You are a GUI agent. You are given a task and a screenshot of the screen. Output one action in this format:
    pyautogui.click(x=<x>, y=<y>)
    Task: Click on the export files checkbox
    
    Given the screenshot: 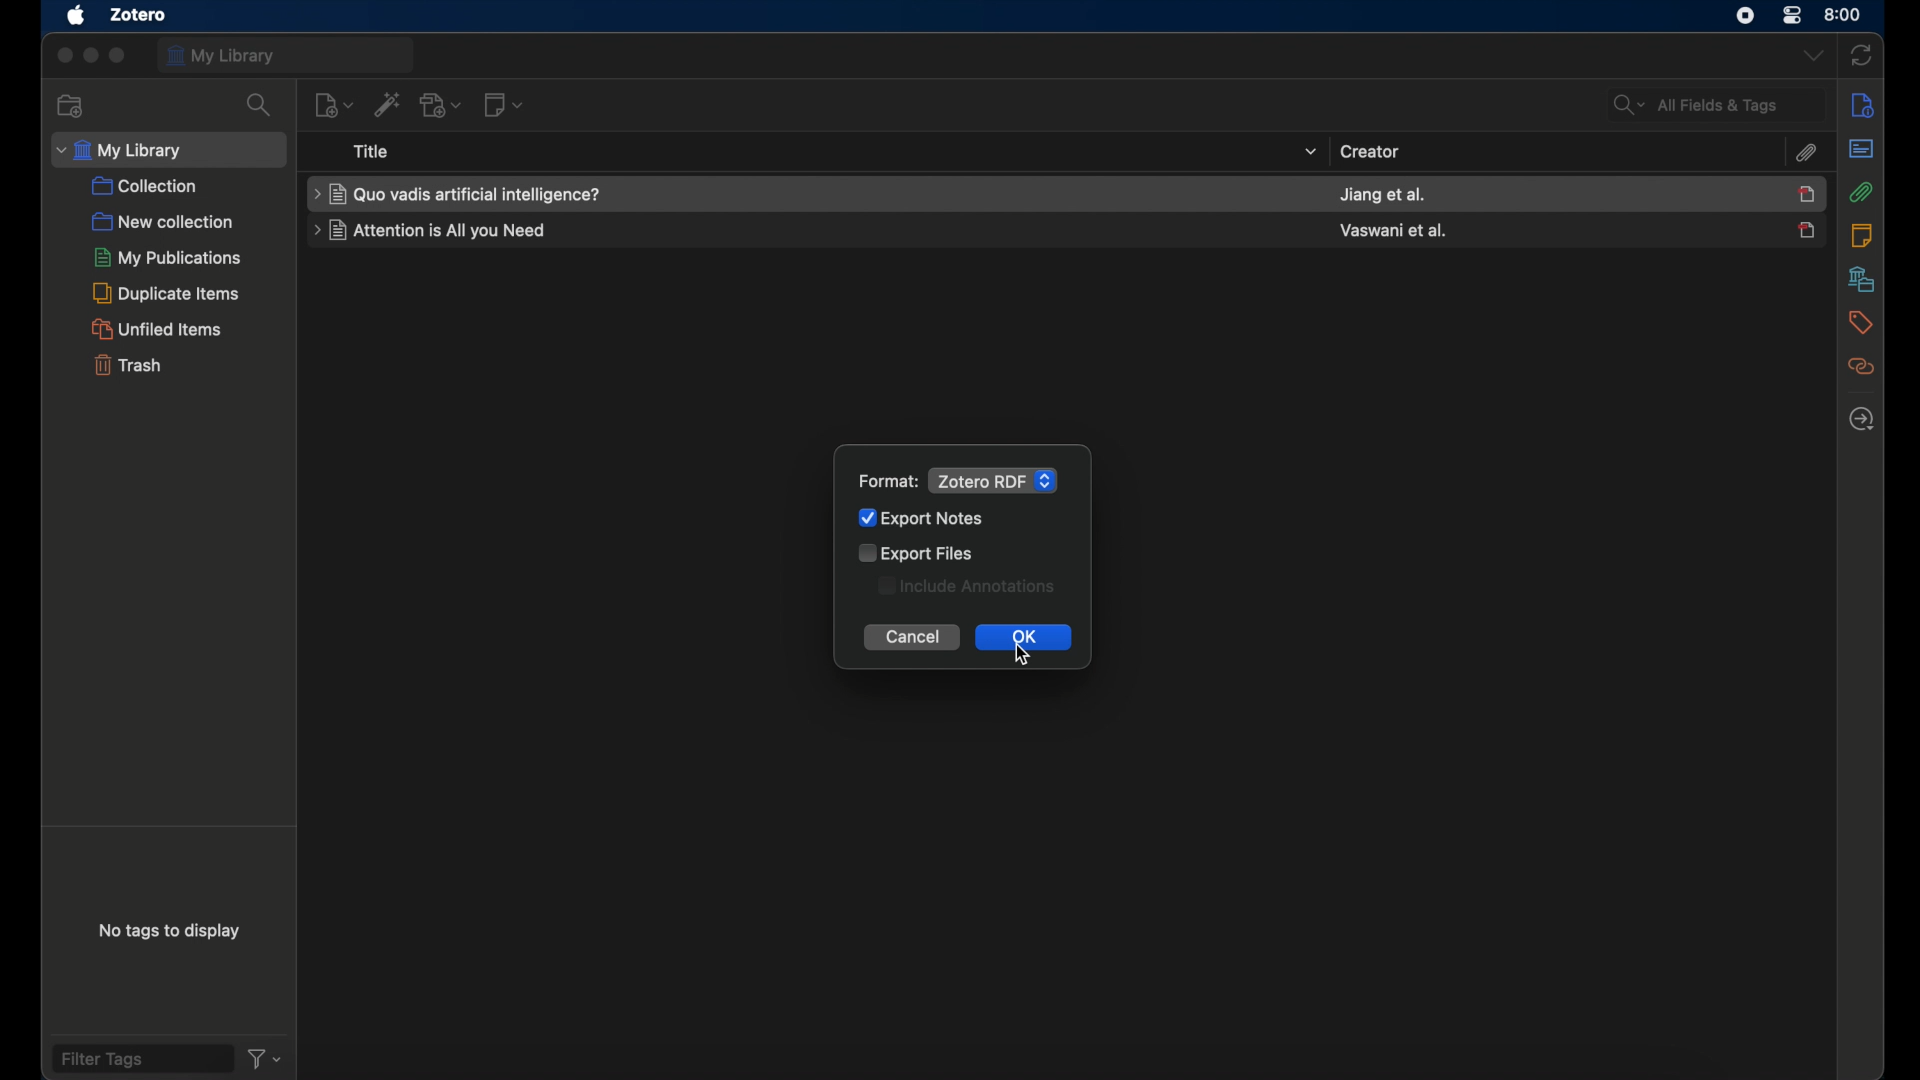 What is the action you would take?
    pyautogui.click(x=919, y=552)
    